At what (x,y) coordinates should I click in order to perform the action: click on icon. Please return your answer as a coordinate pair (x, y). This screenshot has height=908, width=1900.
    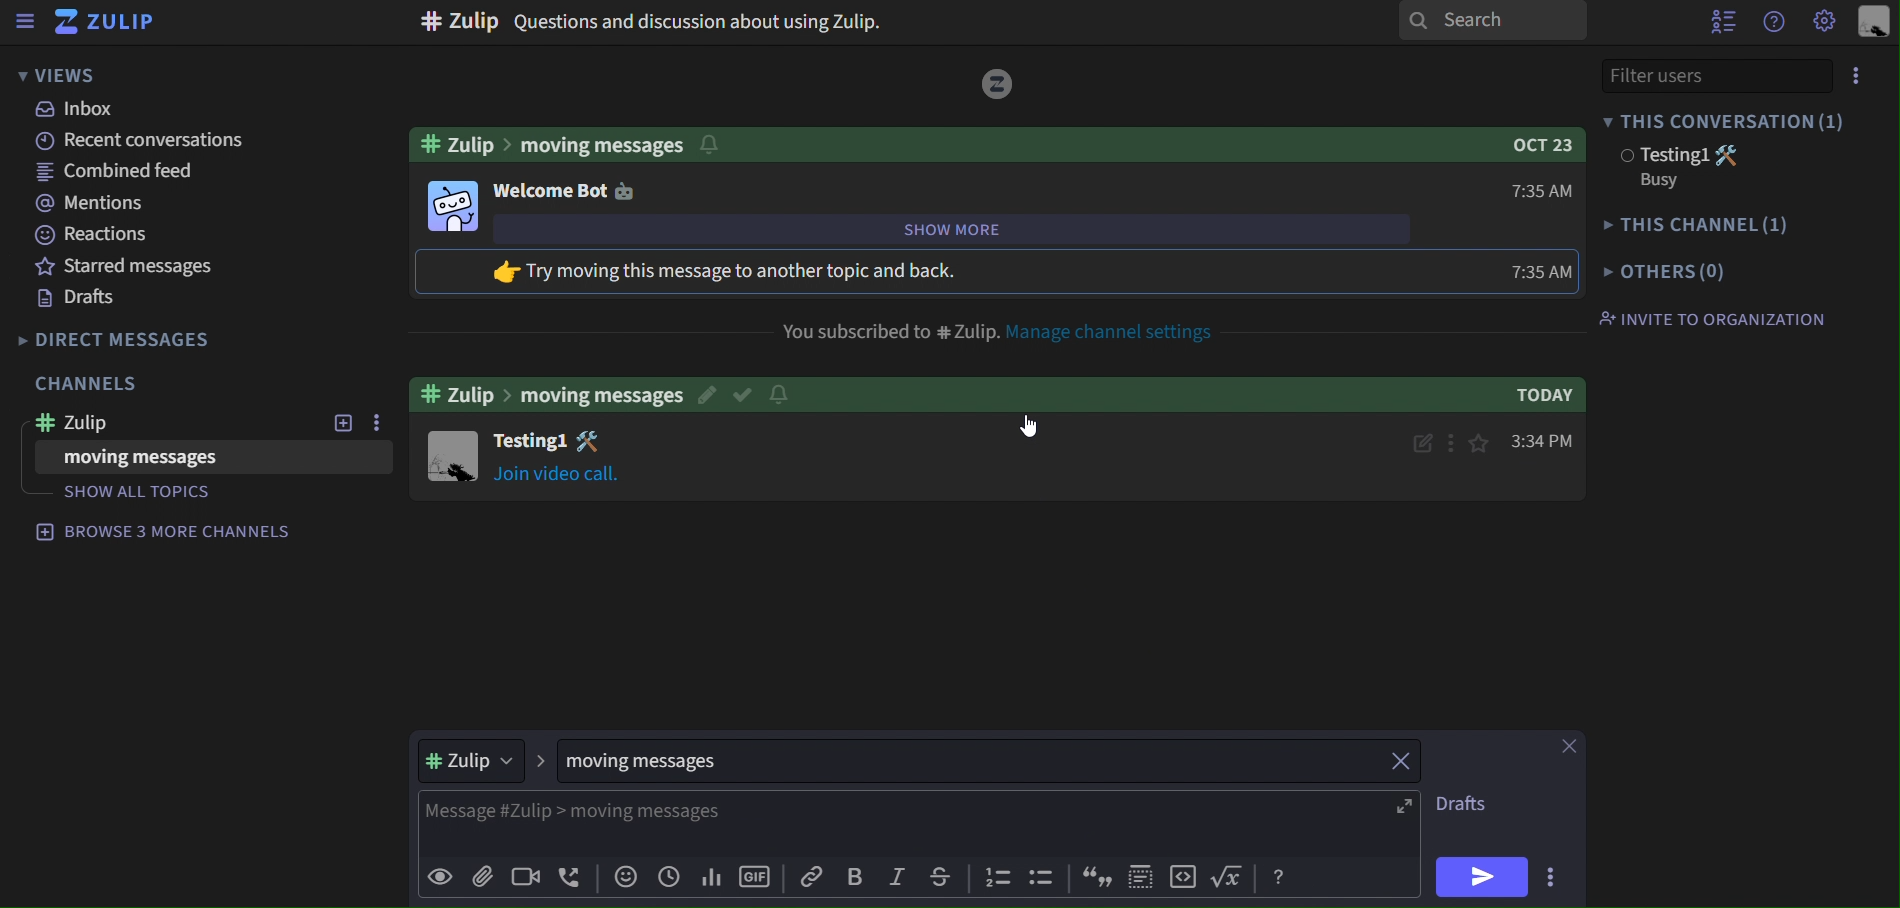
    Looking at the image, I should click on (1183, 876).